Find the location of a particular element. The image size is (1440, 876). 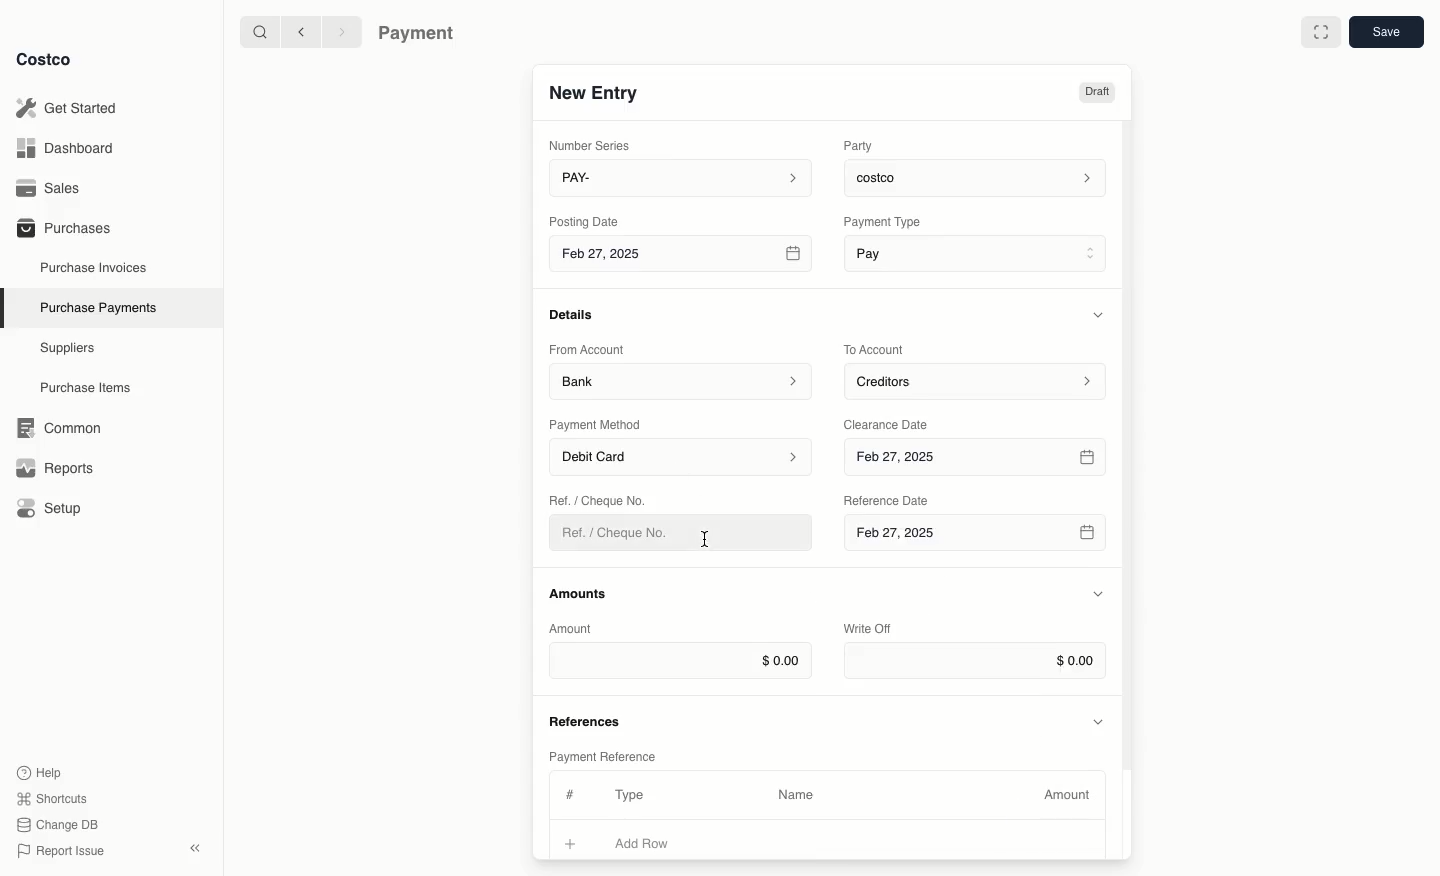

Debit Card is located at coordinates (682, 458).